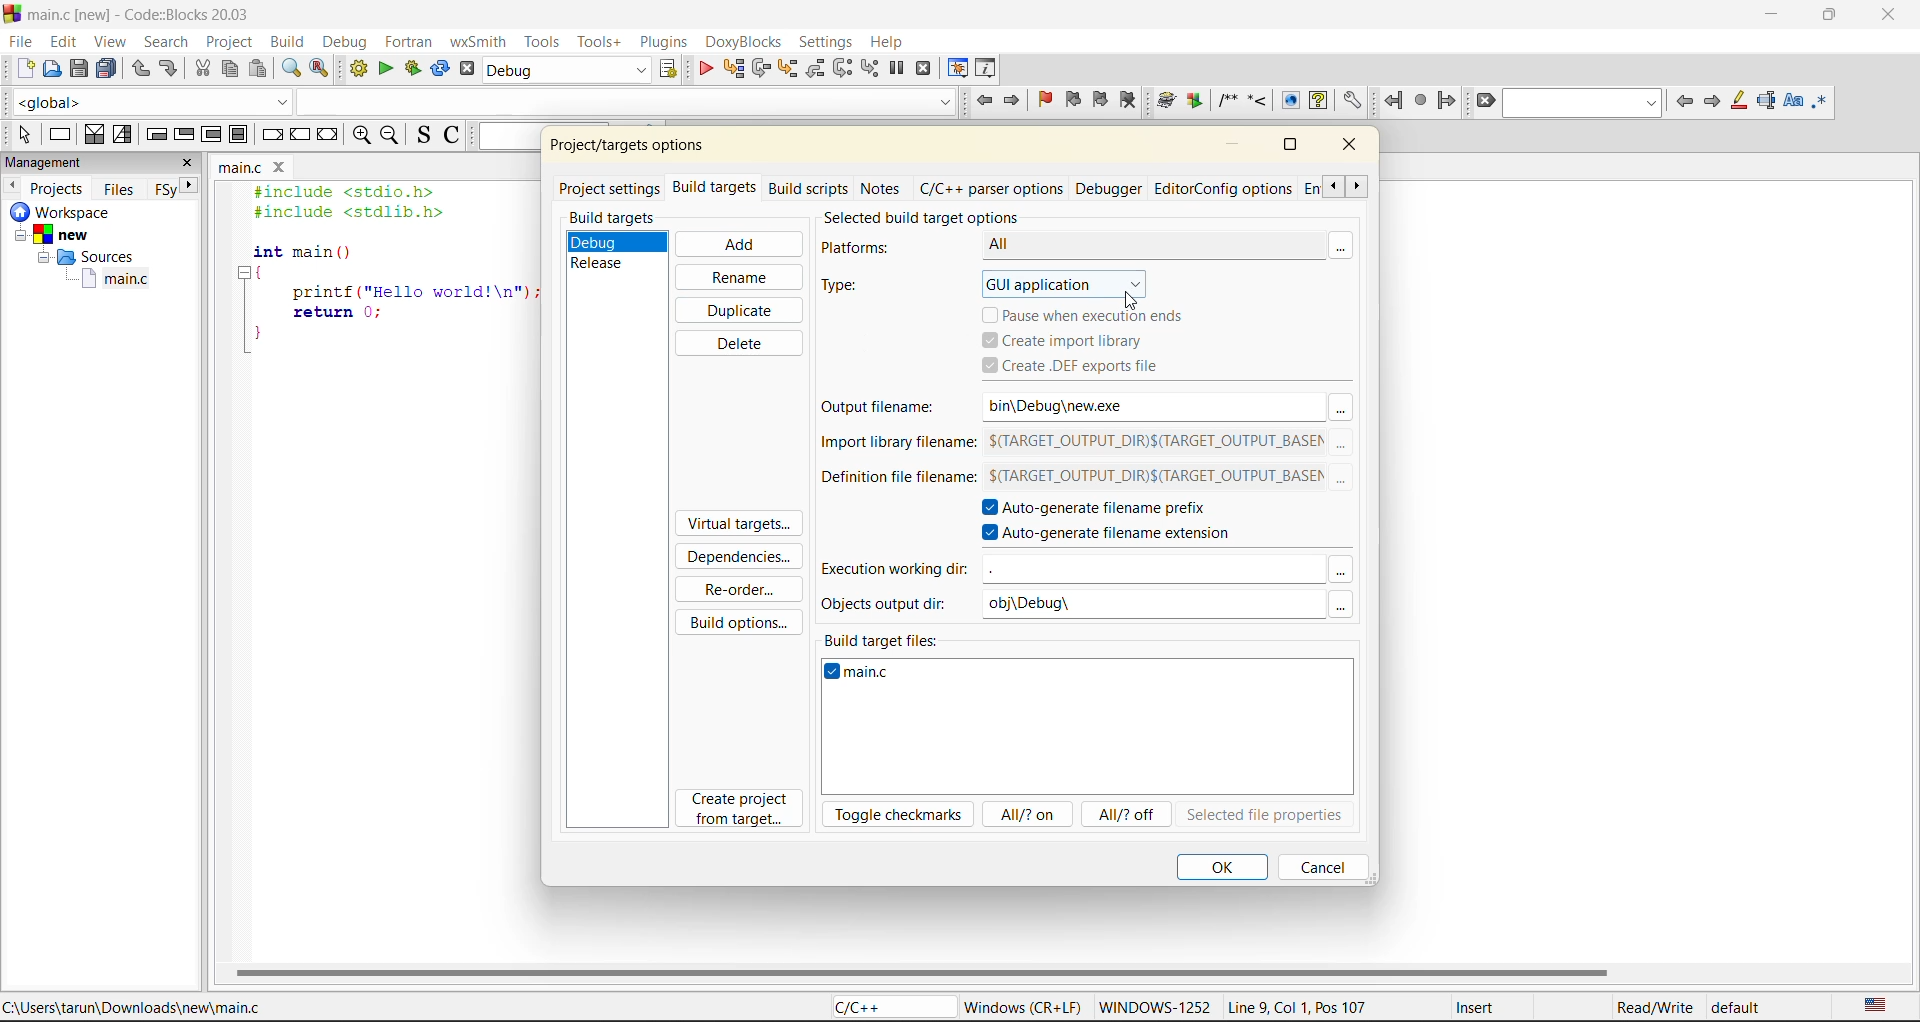 The image size is (1920, 1022). What do you see at coordinates (292, 68) in the screenshot?
I see `find` at bounding box center [292, 68].